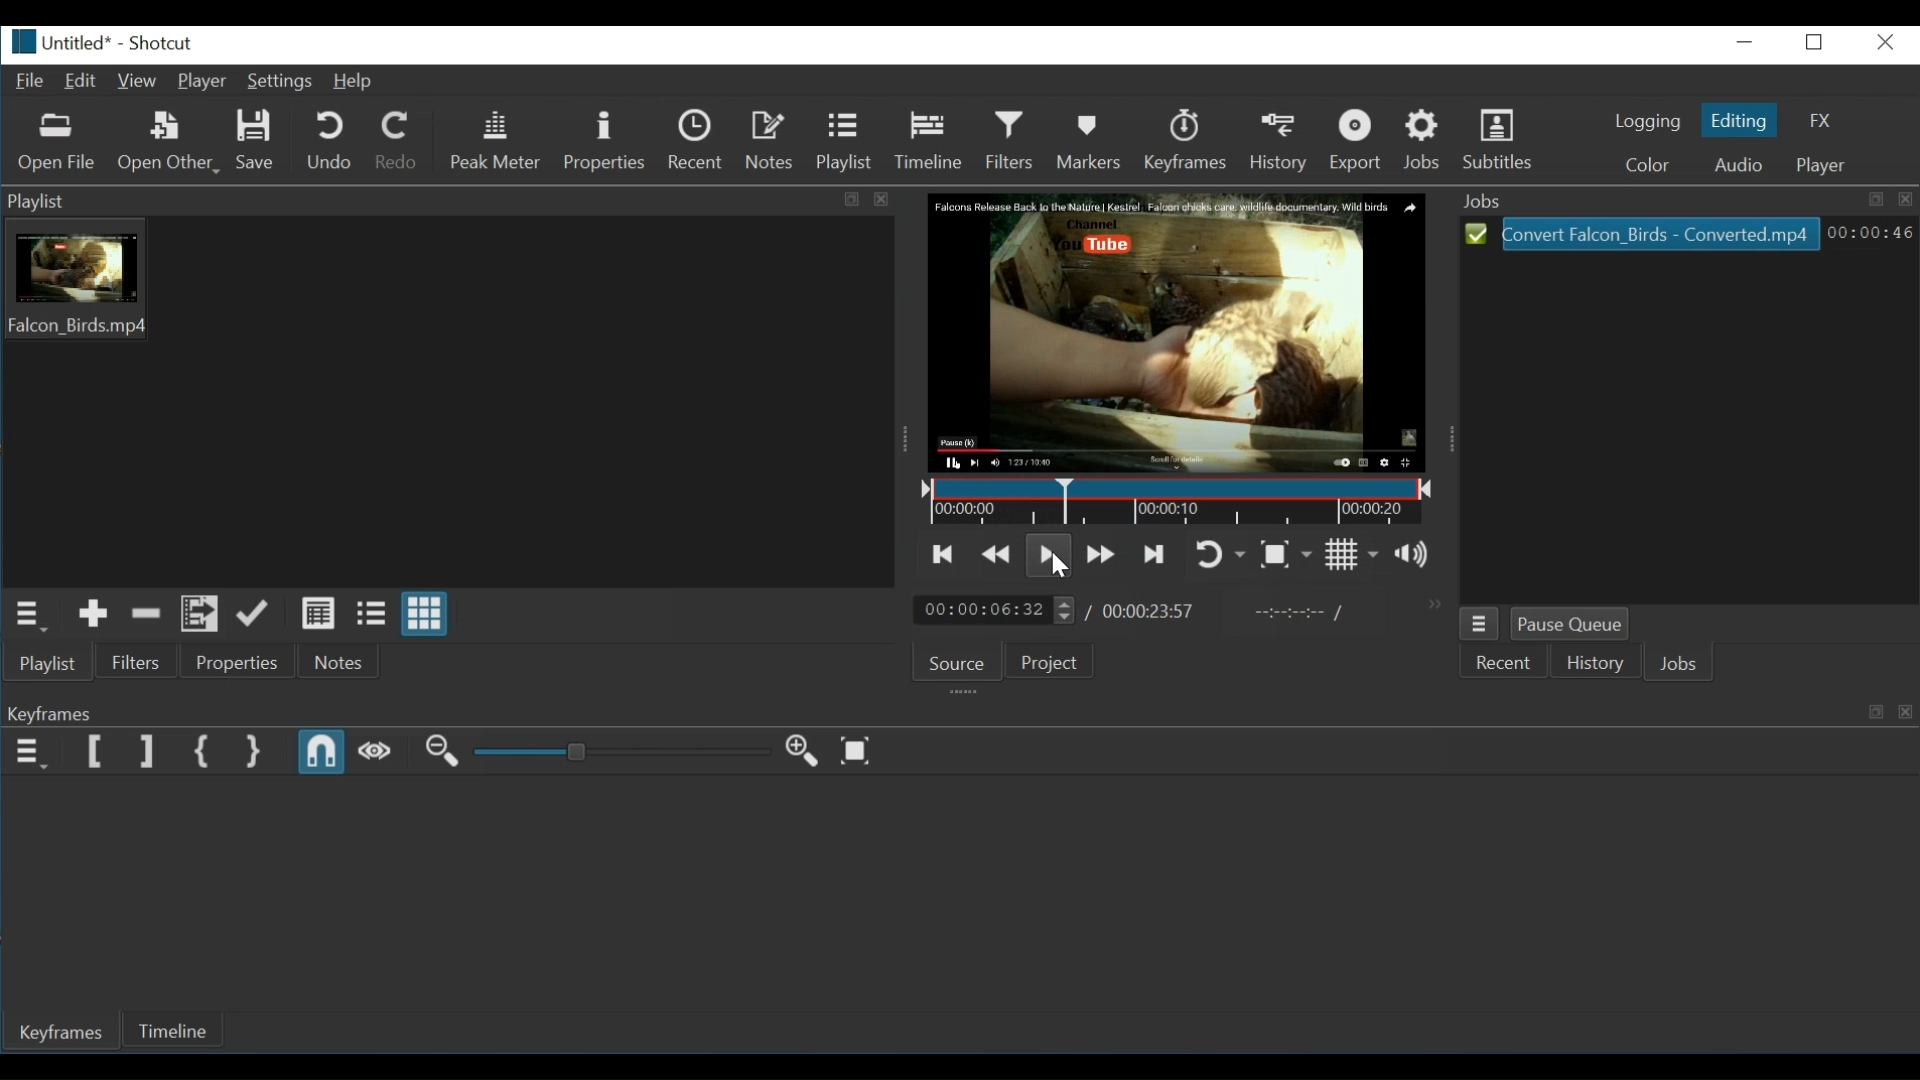 The image size is (1920, 1080). What do you see at coordinates (442, 753) in the screenshot?
I see `Zoom in` at bounding box center [442, 753].